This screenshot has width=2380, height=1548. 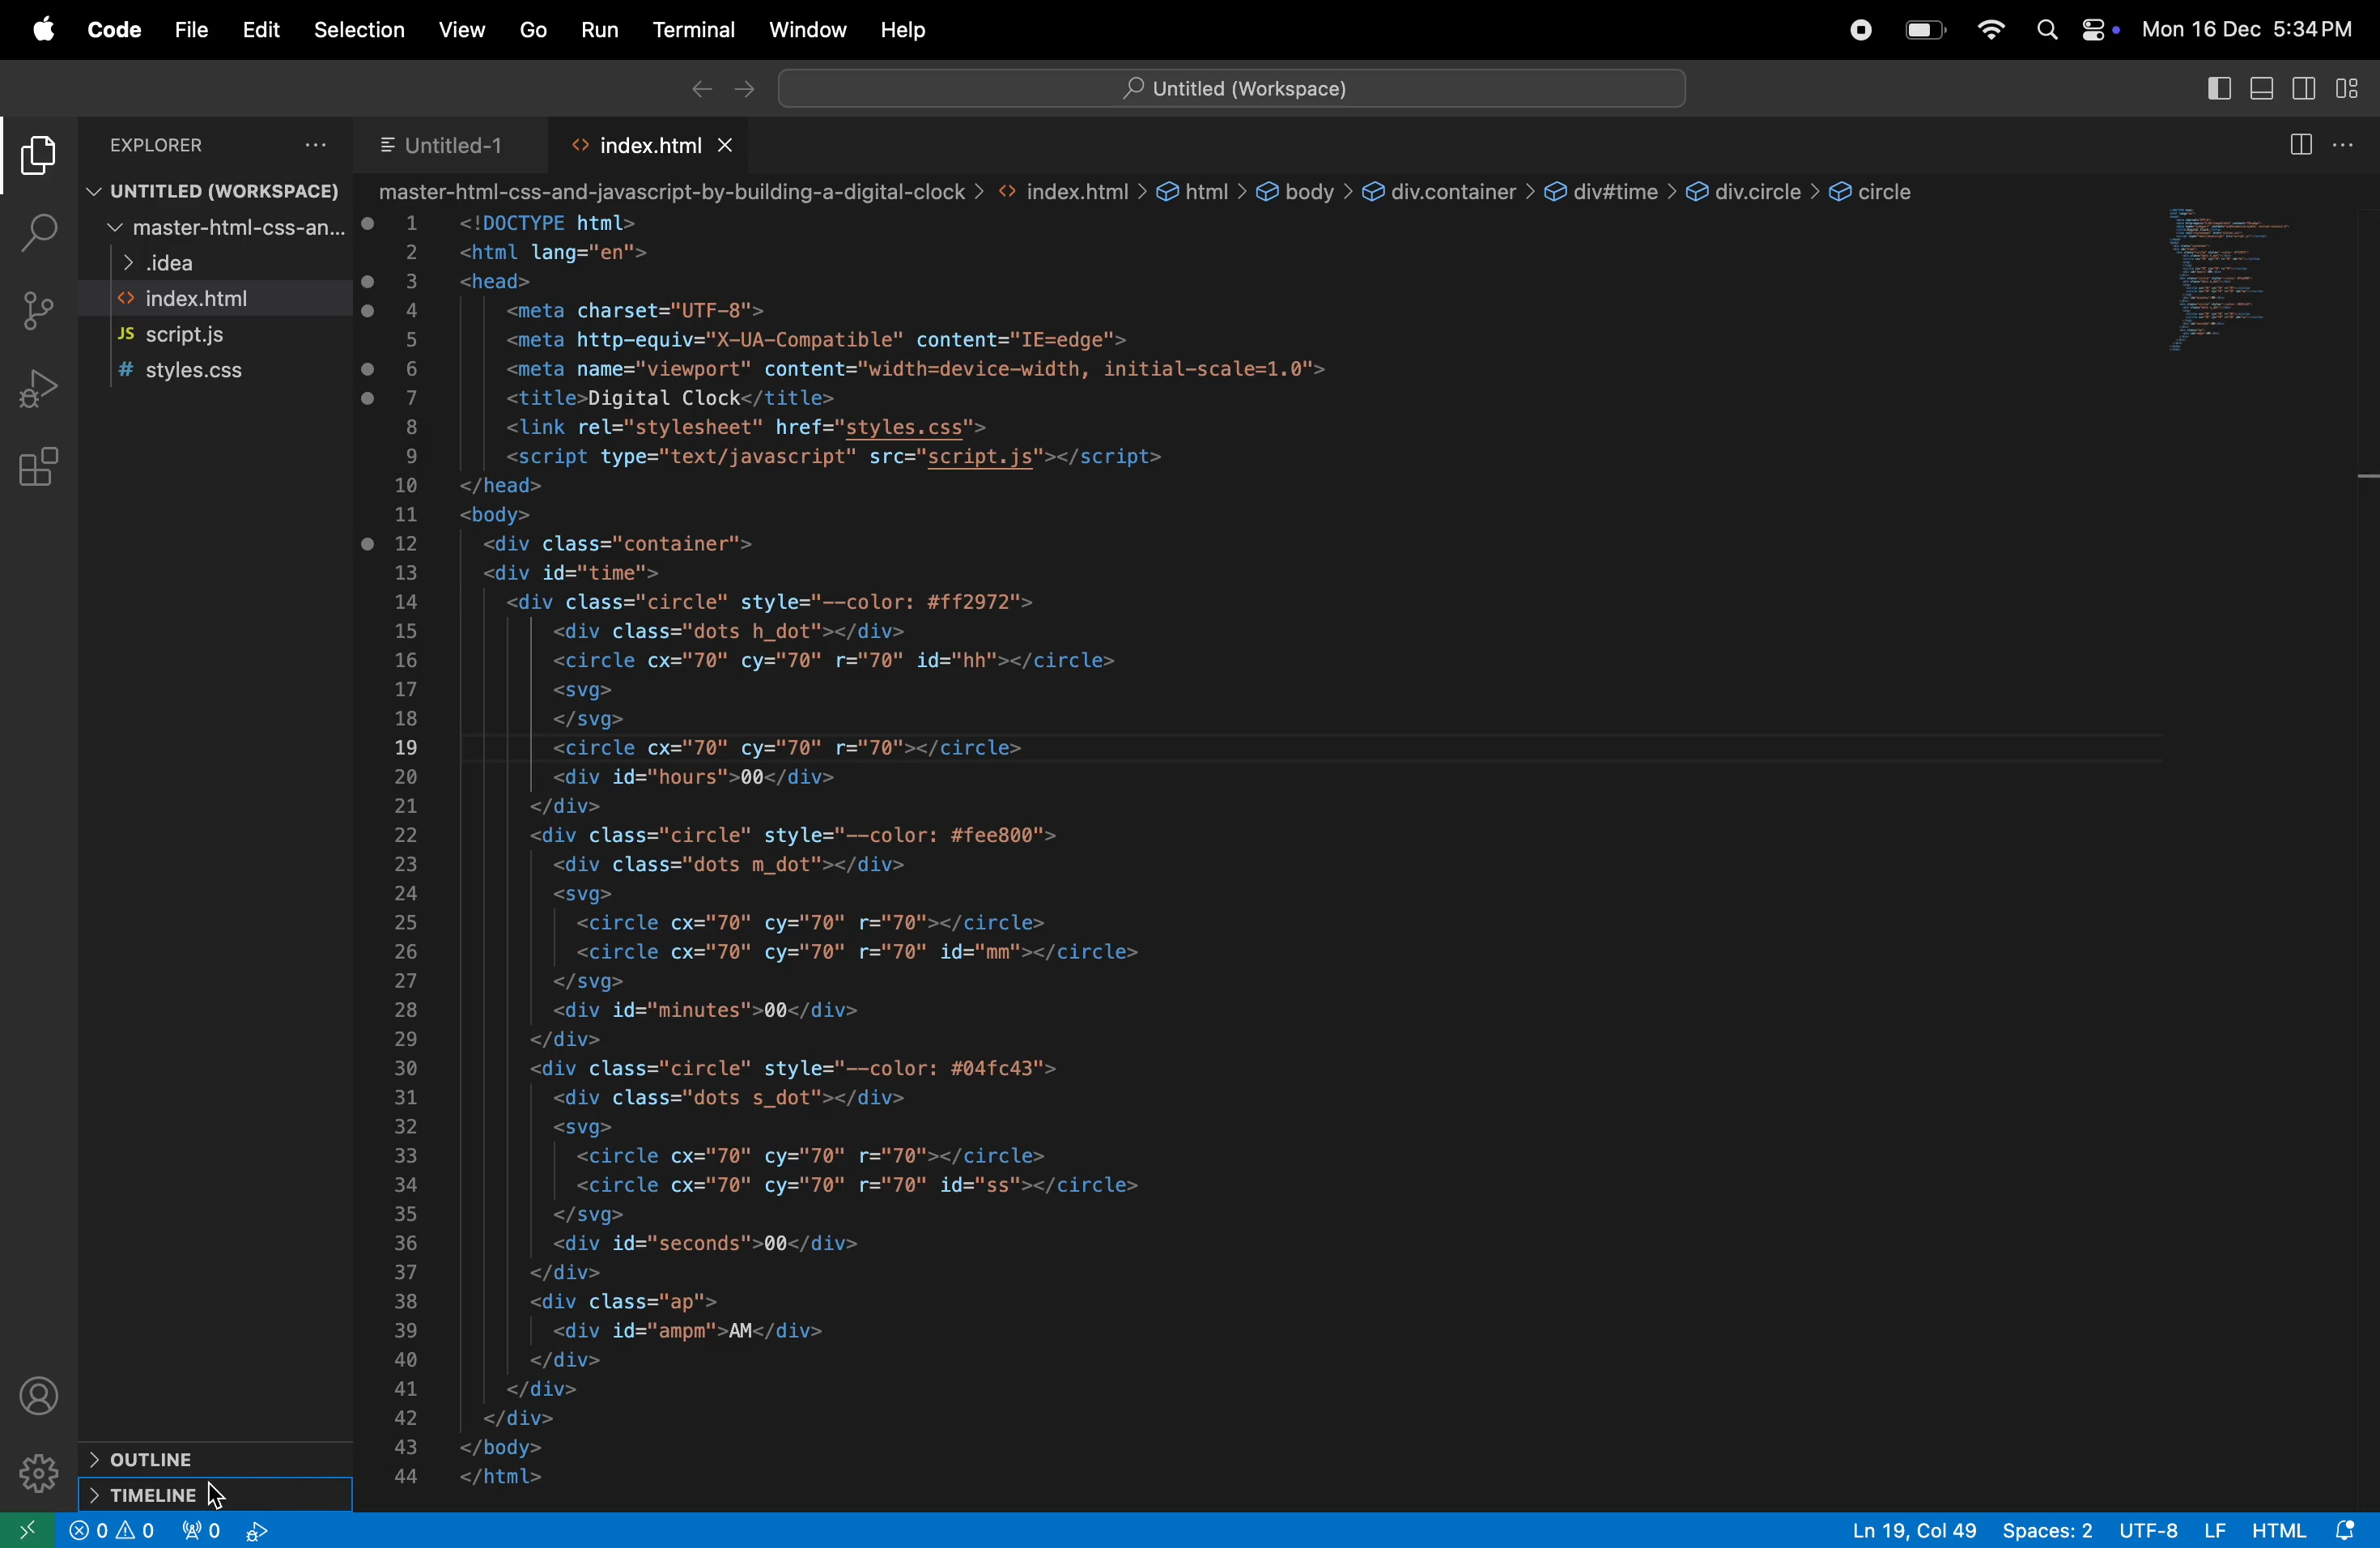 What do you see at coordinates (606, 543) in the screenshot?
I see `<div class="container">` at bounding box center [606, 543].